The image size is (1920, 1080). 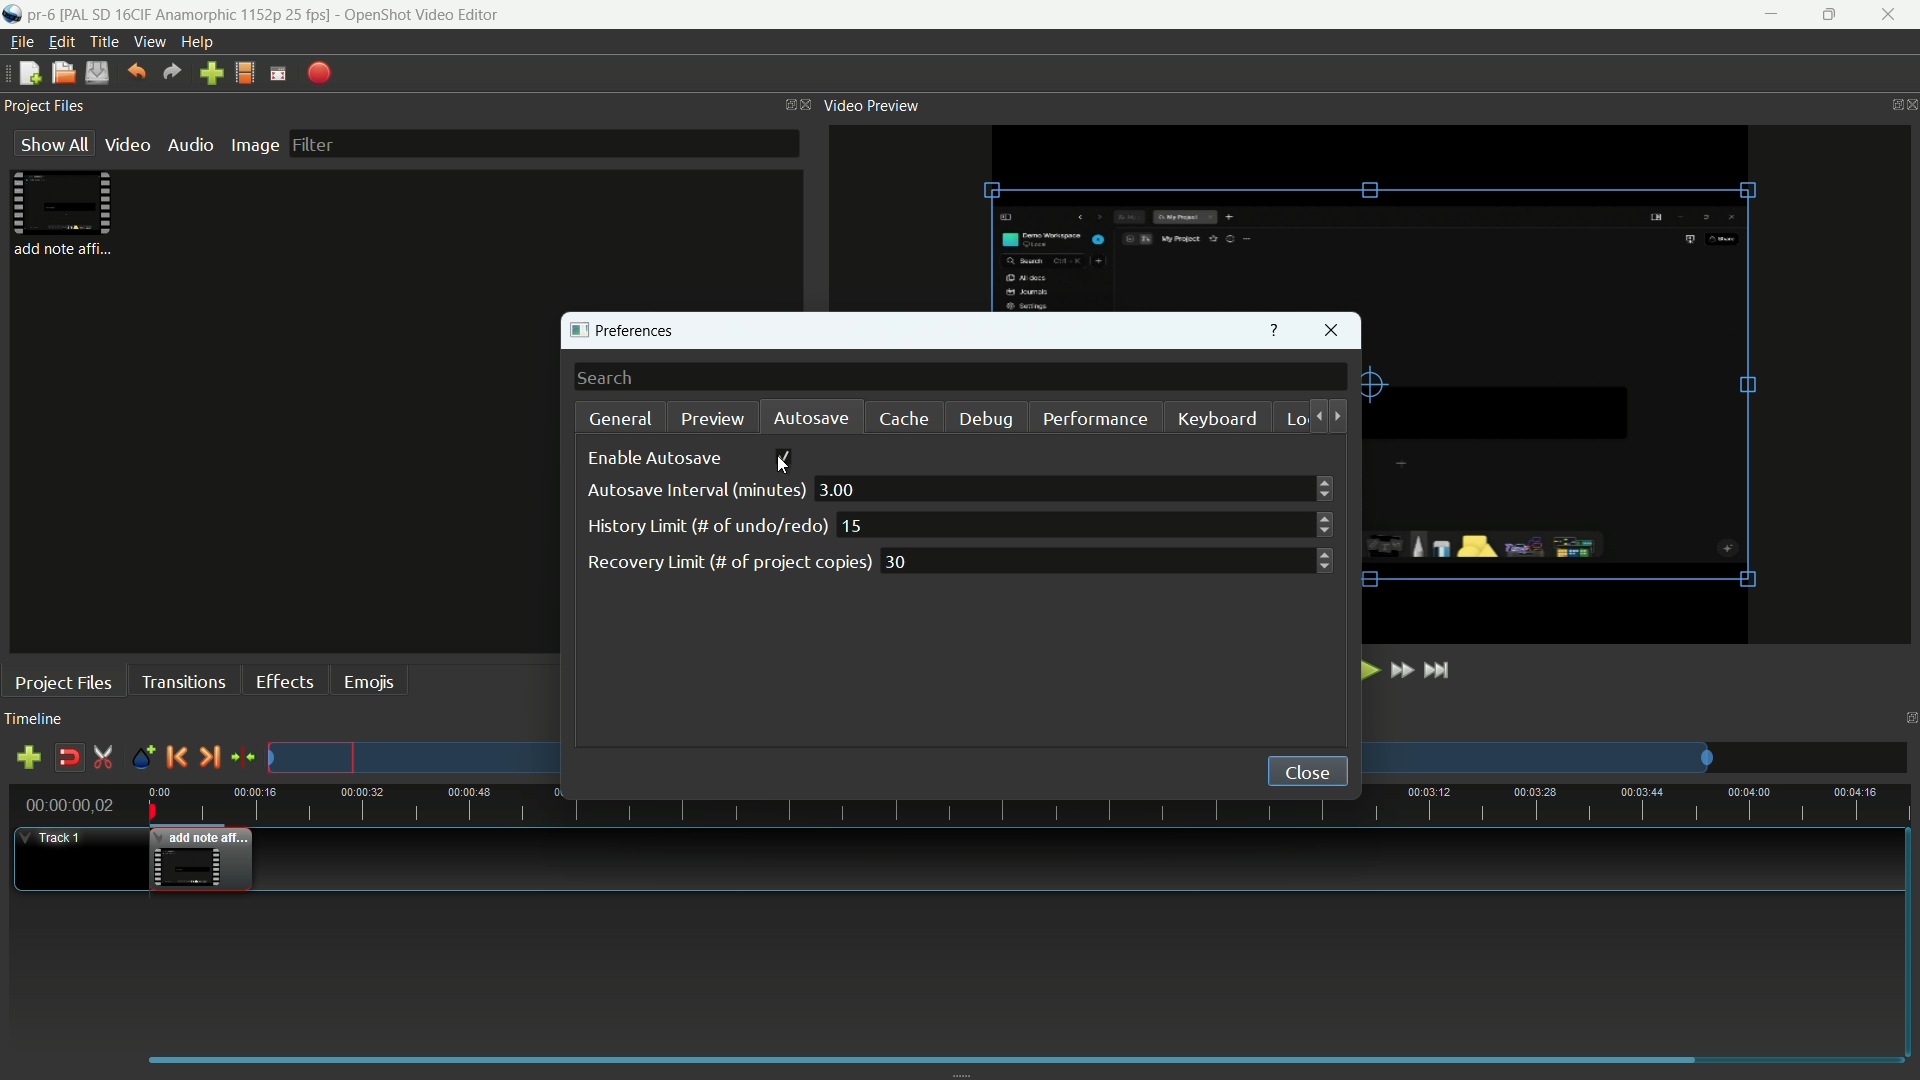 What do you see at coordinates (63, 681) in the screenshot?
I see `project files` at bounding box center [63, 681].